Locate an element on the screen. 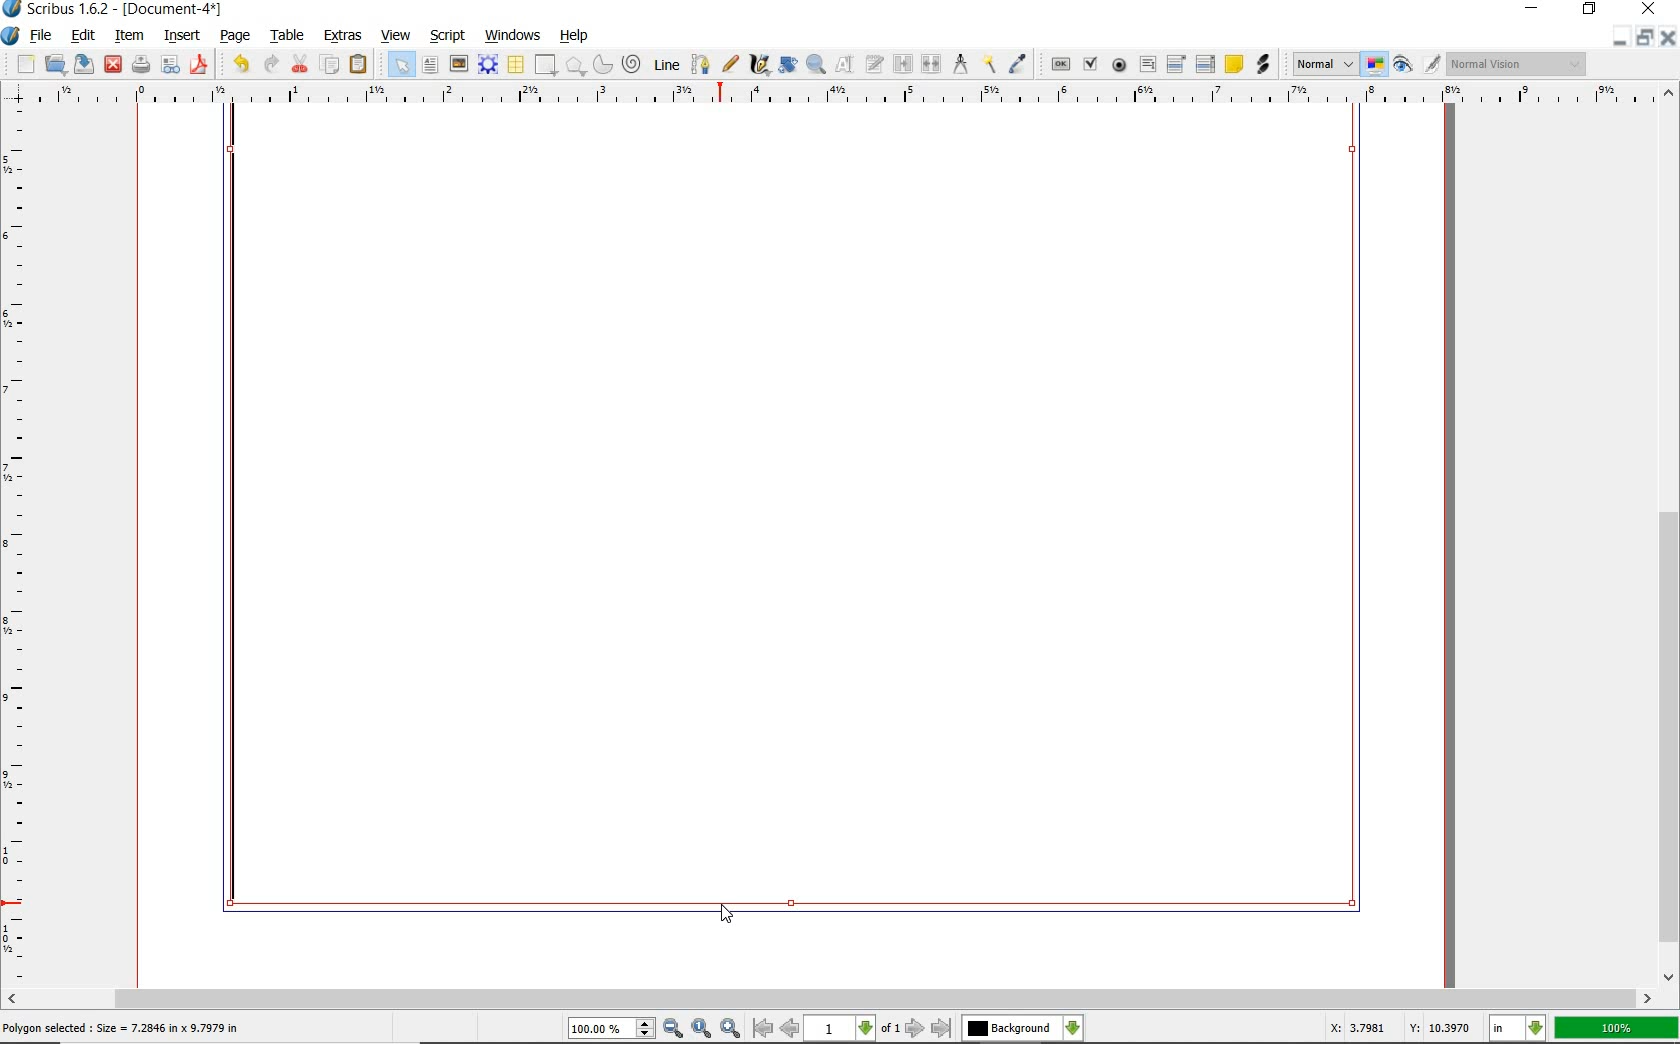  text annotation is located at coordinates (1234, 64).